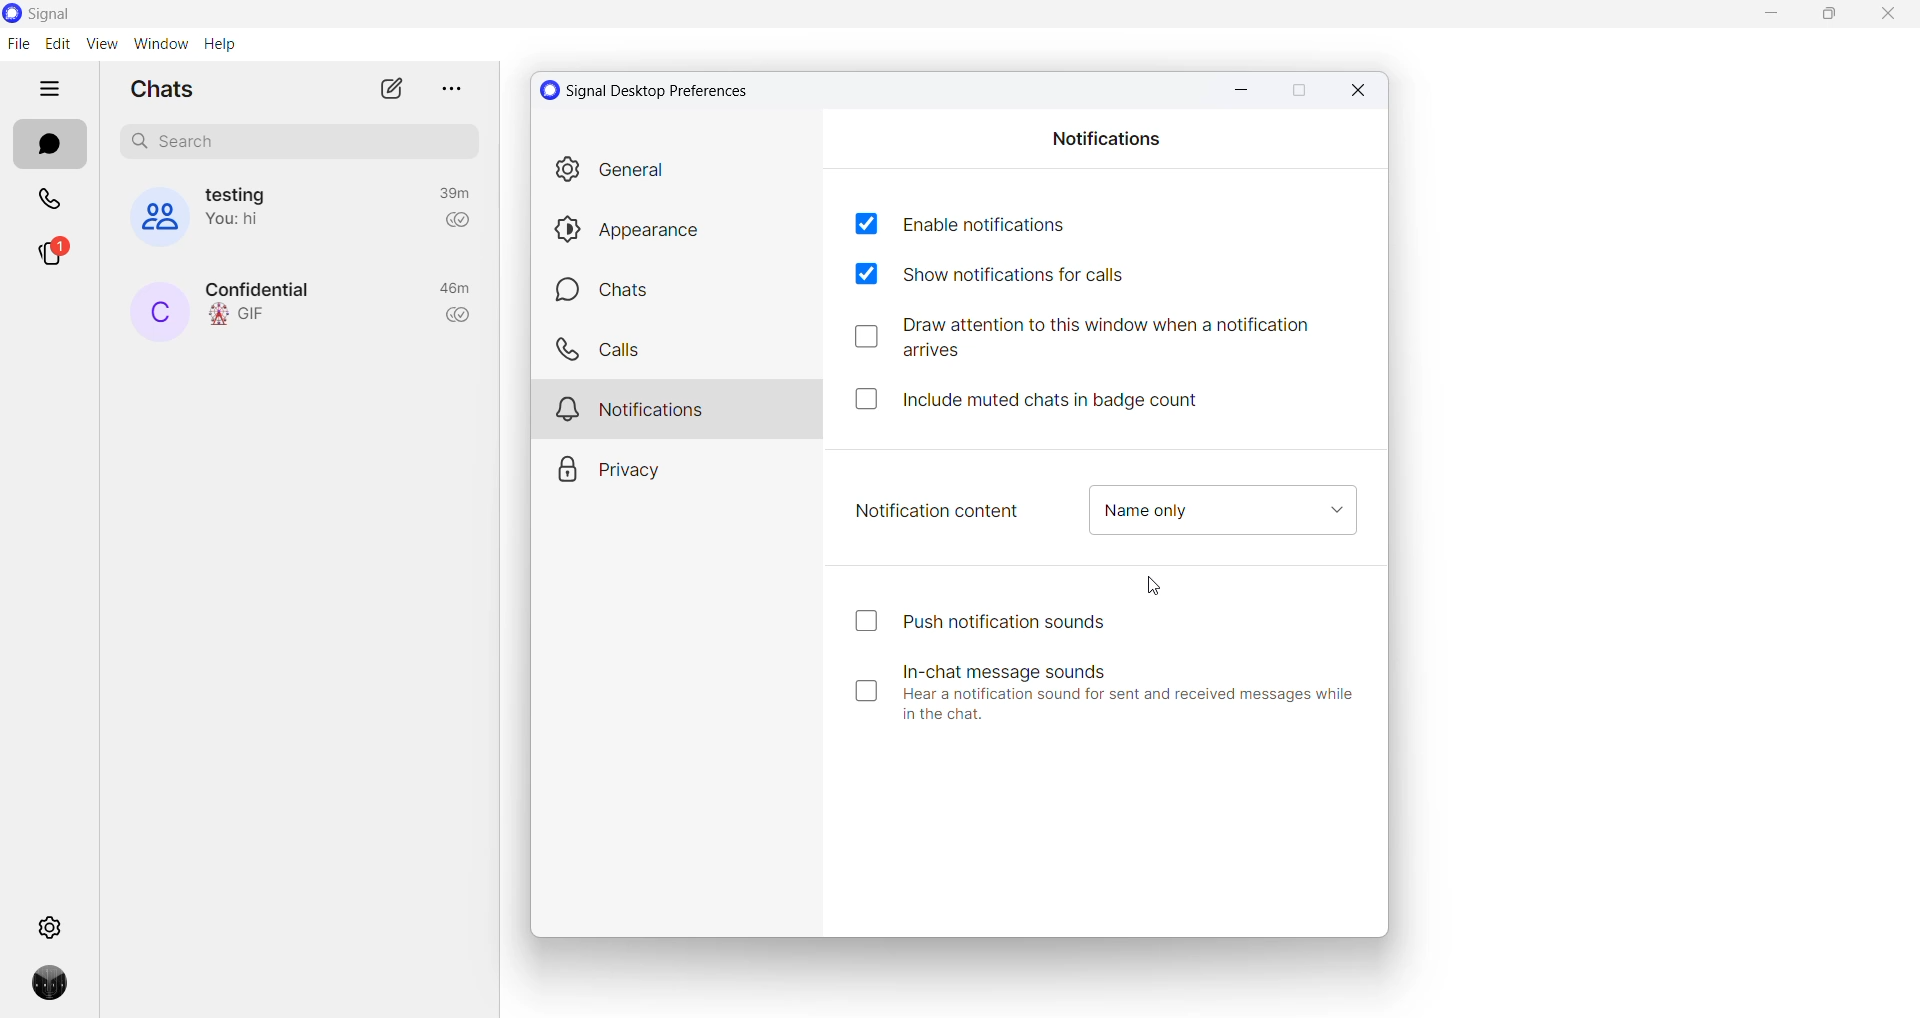 The width and height of the screenshot is (1920, 1018). I want to click on contact name, so click(158, 313).